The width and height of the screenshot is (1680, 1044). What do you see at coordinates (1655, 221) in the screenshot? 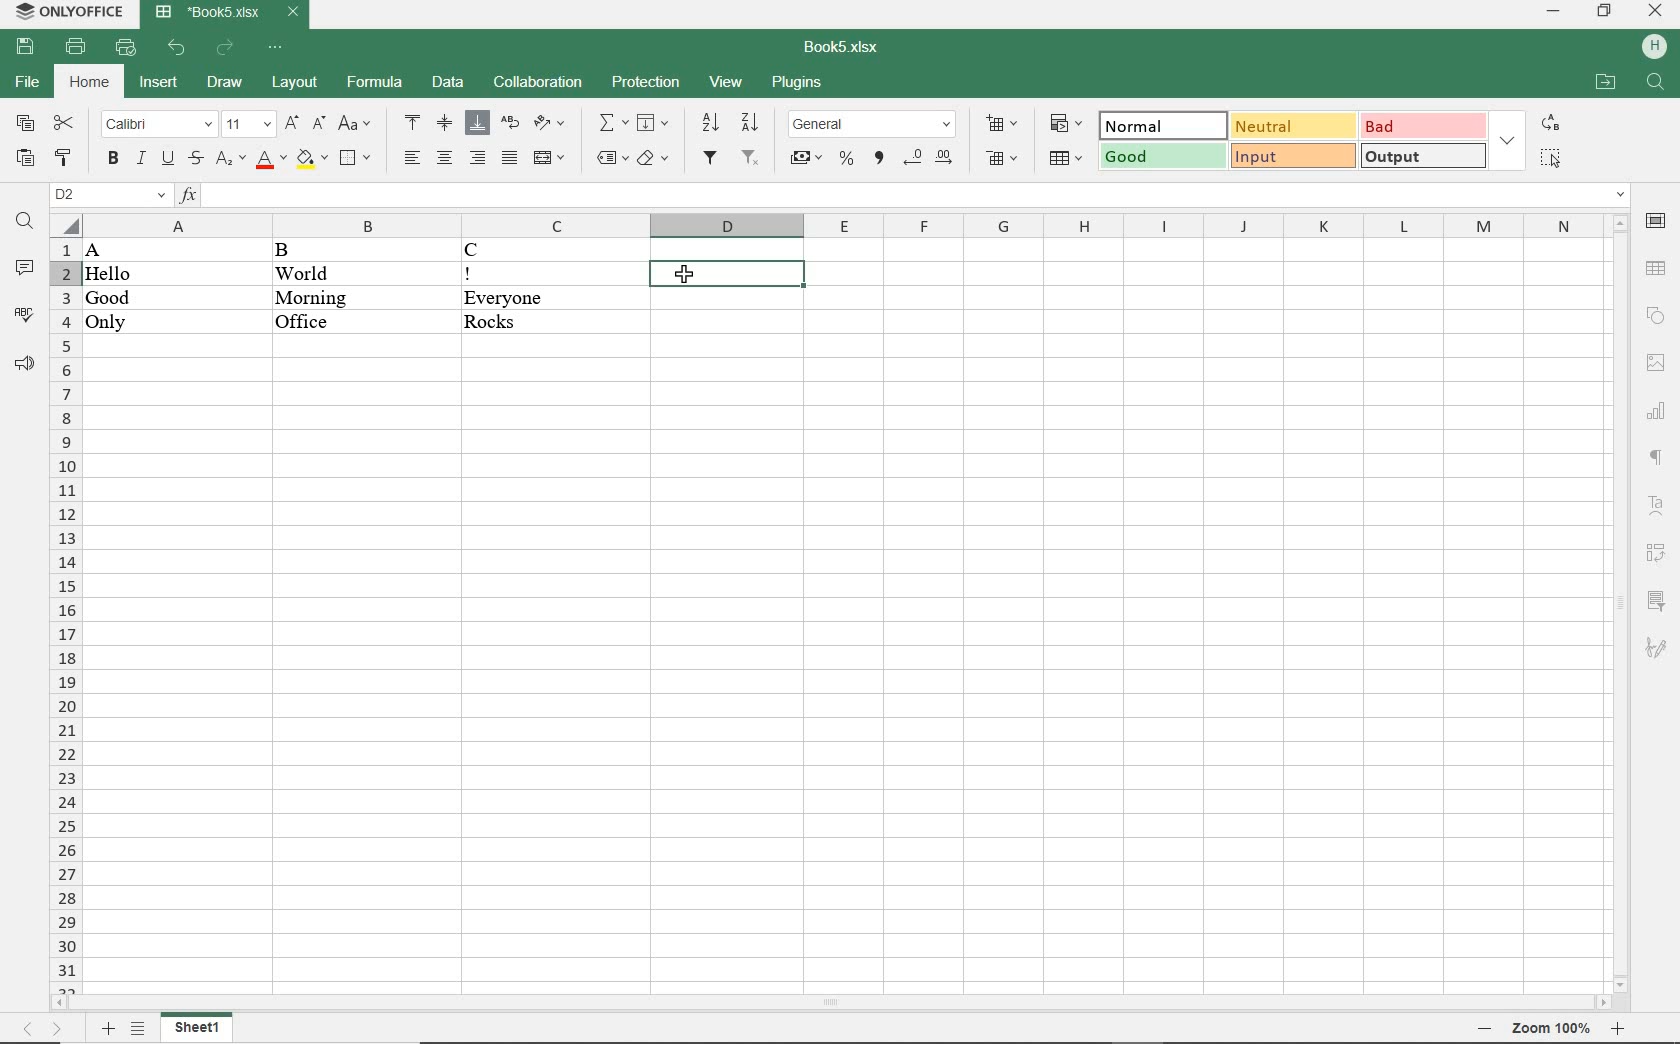
I see `CELL SETTINGS` at bounding box center [1655, 221].